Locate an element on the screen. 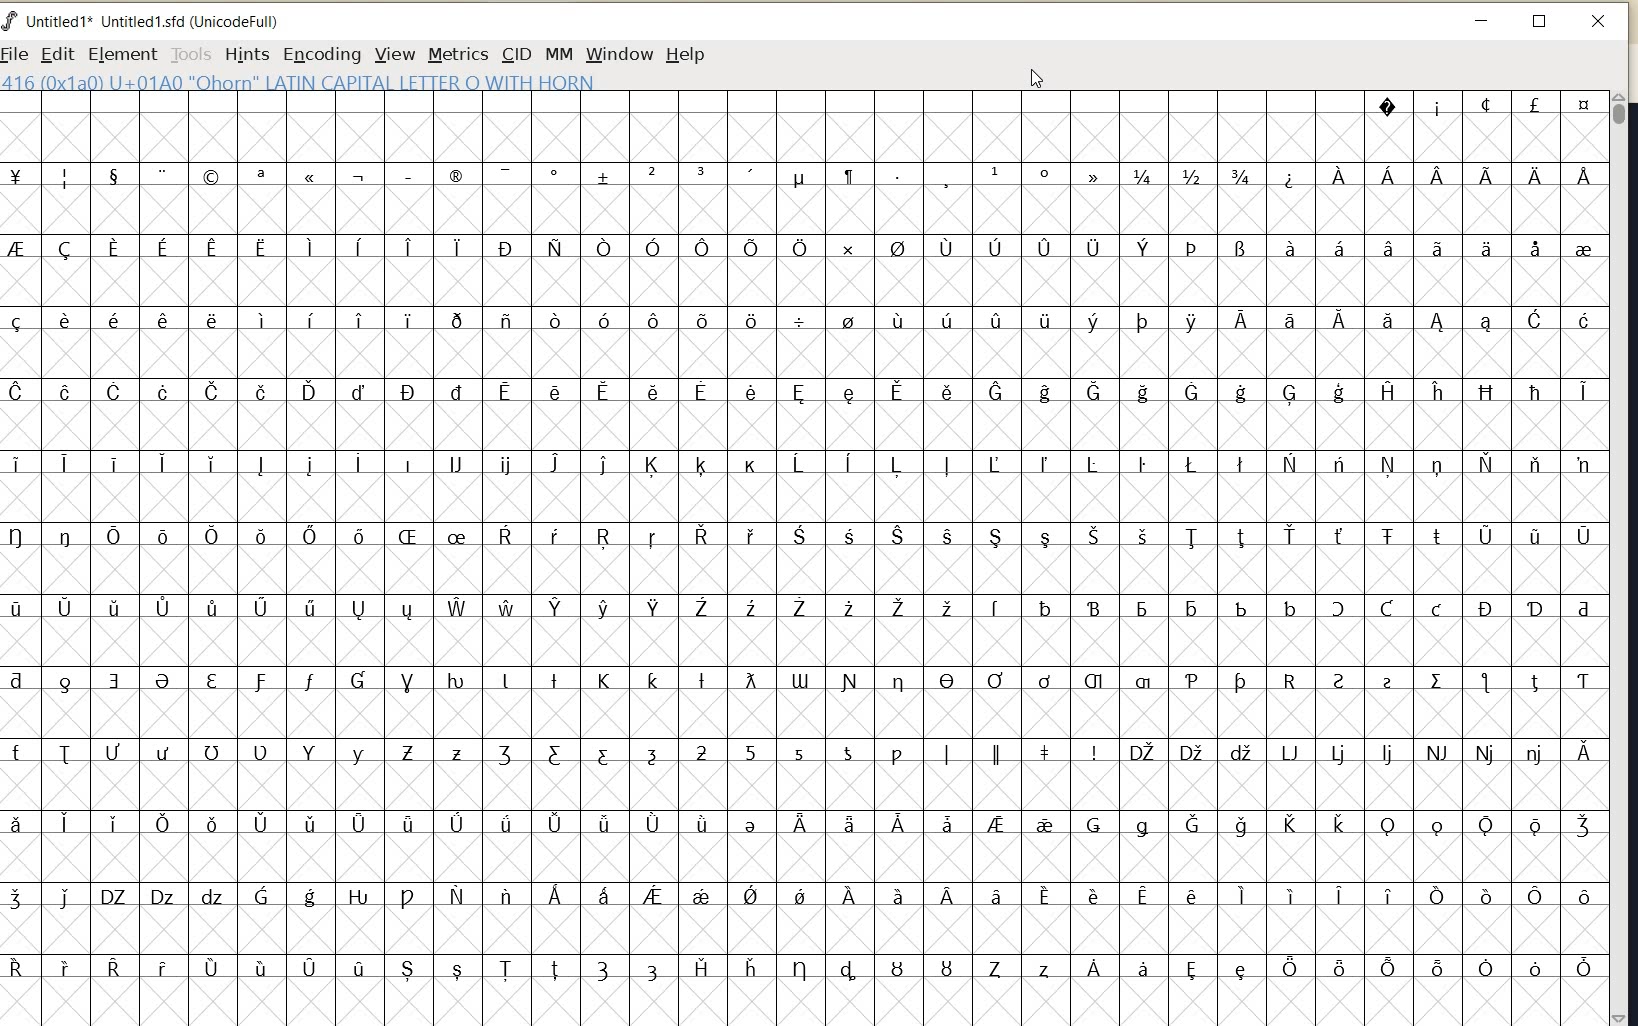  MINIMIZE is located at coordinates (1483, 20).